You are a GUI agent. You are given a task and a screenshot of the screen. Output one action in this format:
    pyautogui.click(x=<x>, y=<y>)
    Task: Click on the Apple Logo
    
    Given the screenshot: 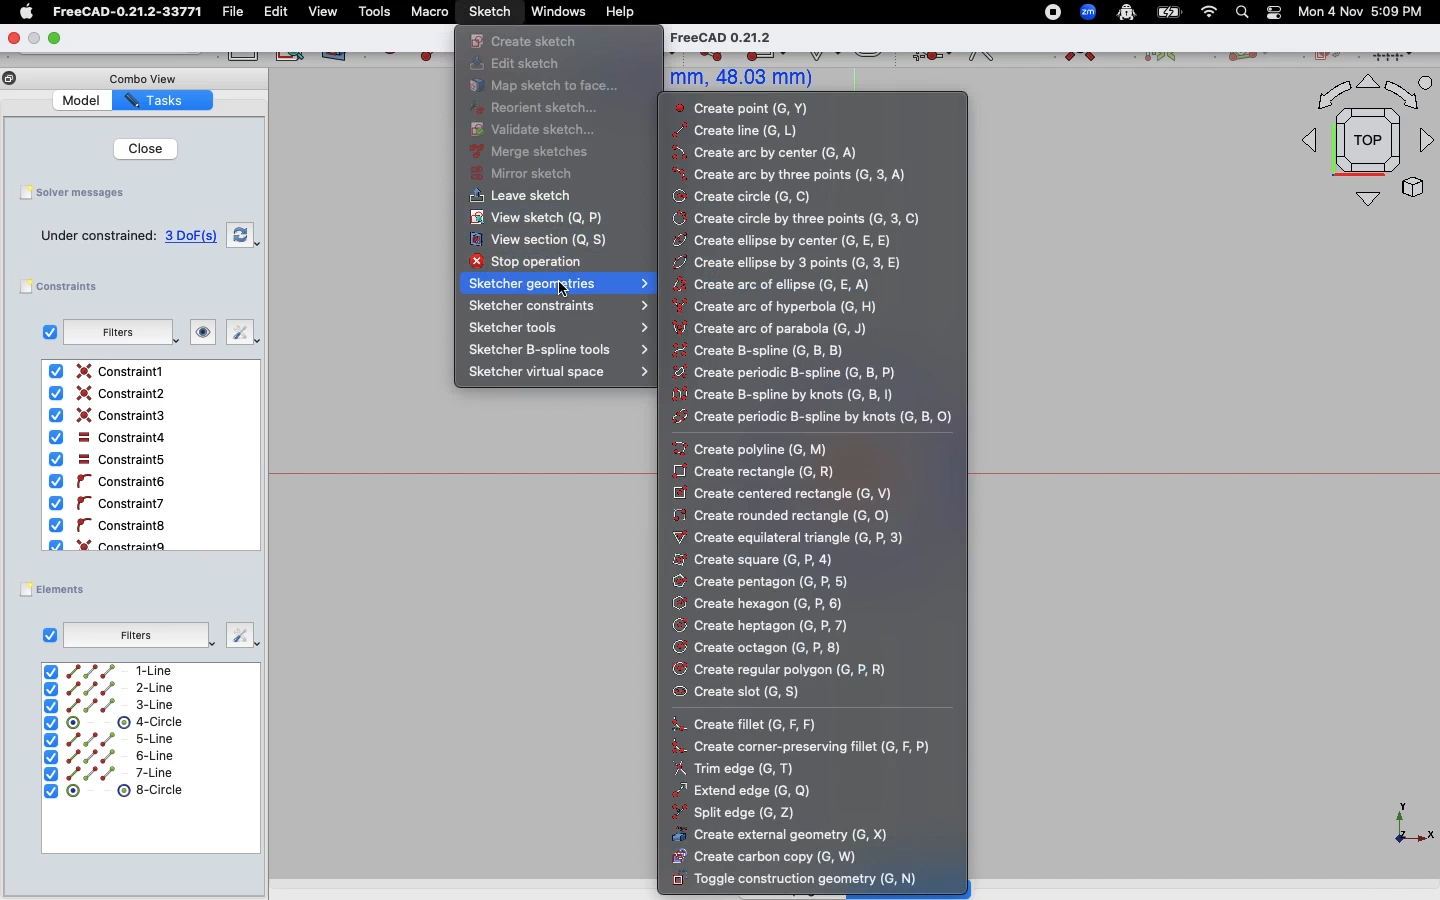 What is the action you would take?
    pyautogui.click(x=24, y=12)
    